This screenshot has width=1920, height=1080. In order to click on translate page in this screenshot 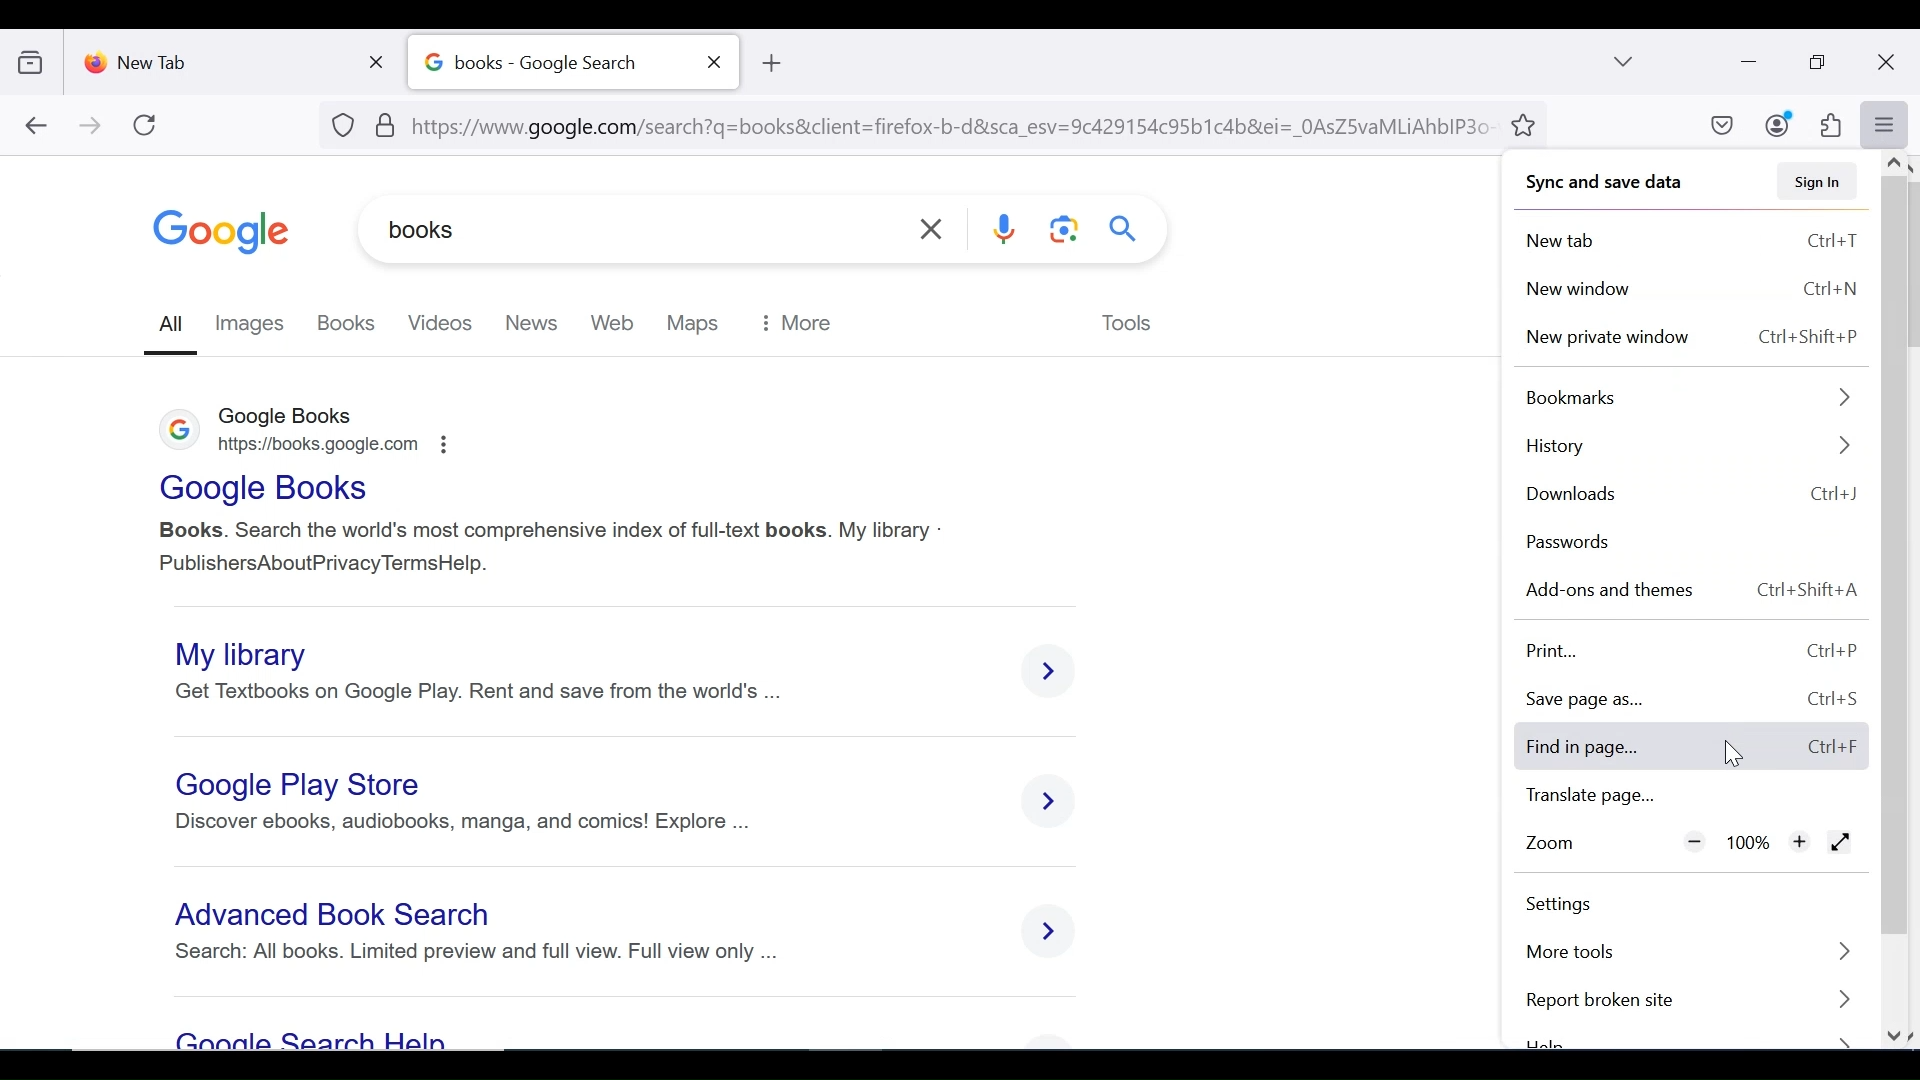, I will do `click(1686, 799)`.